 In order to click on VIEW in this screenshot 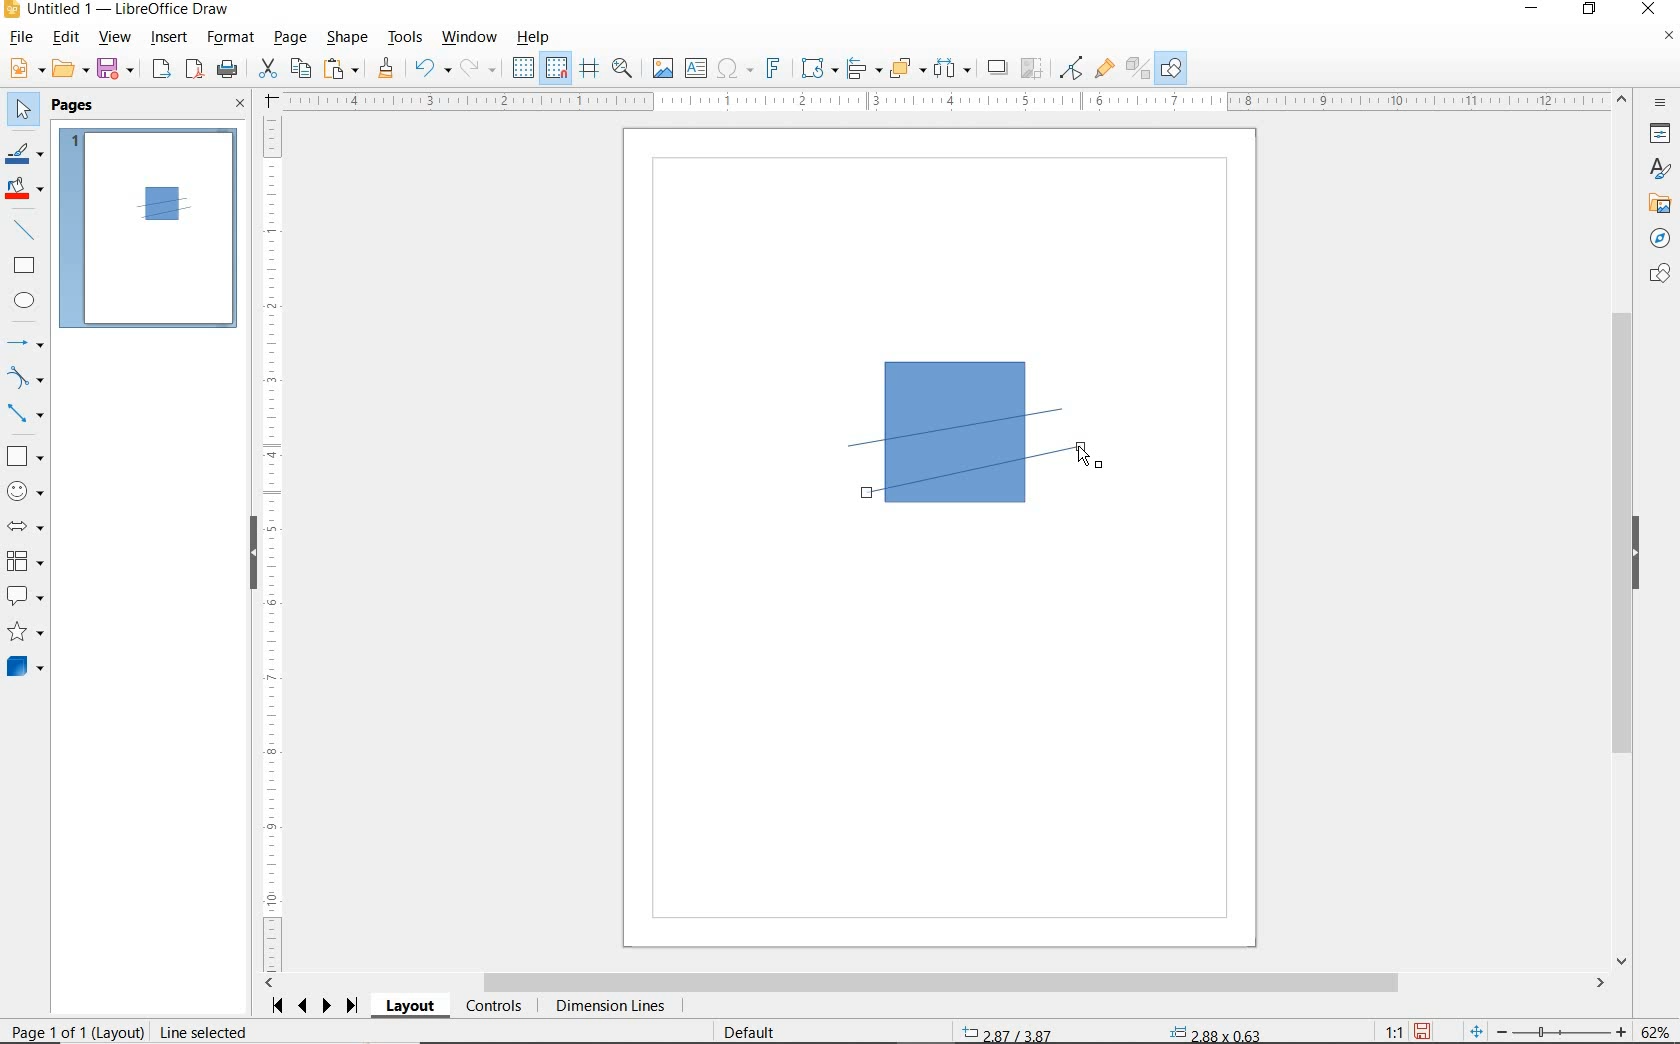, I will do `click(114, 37)`.